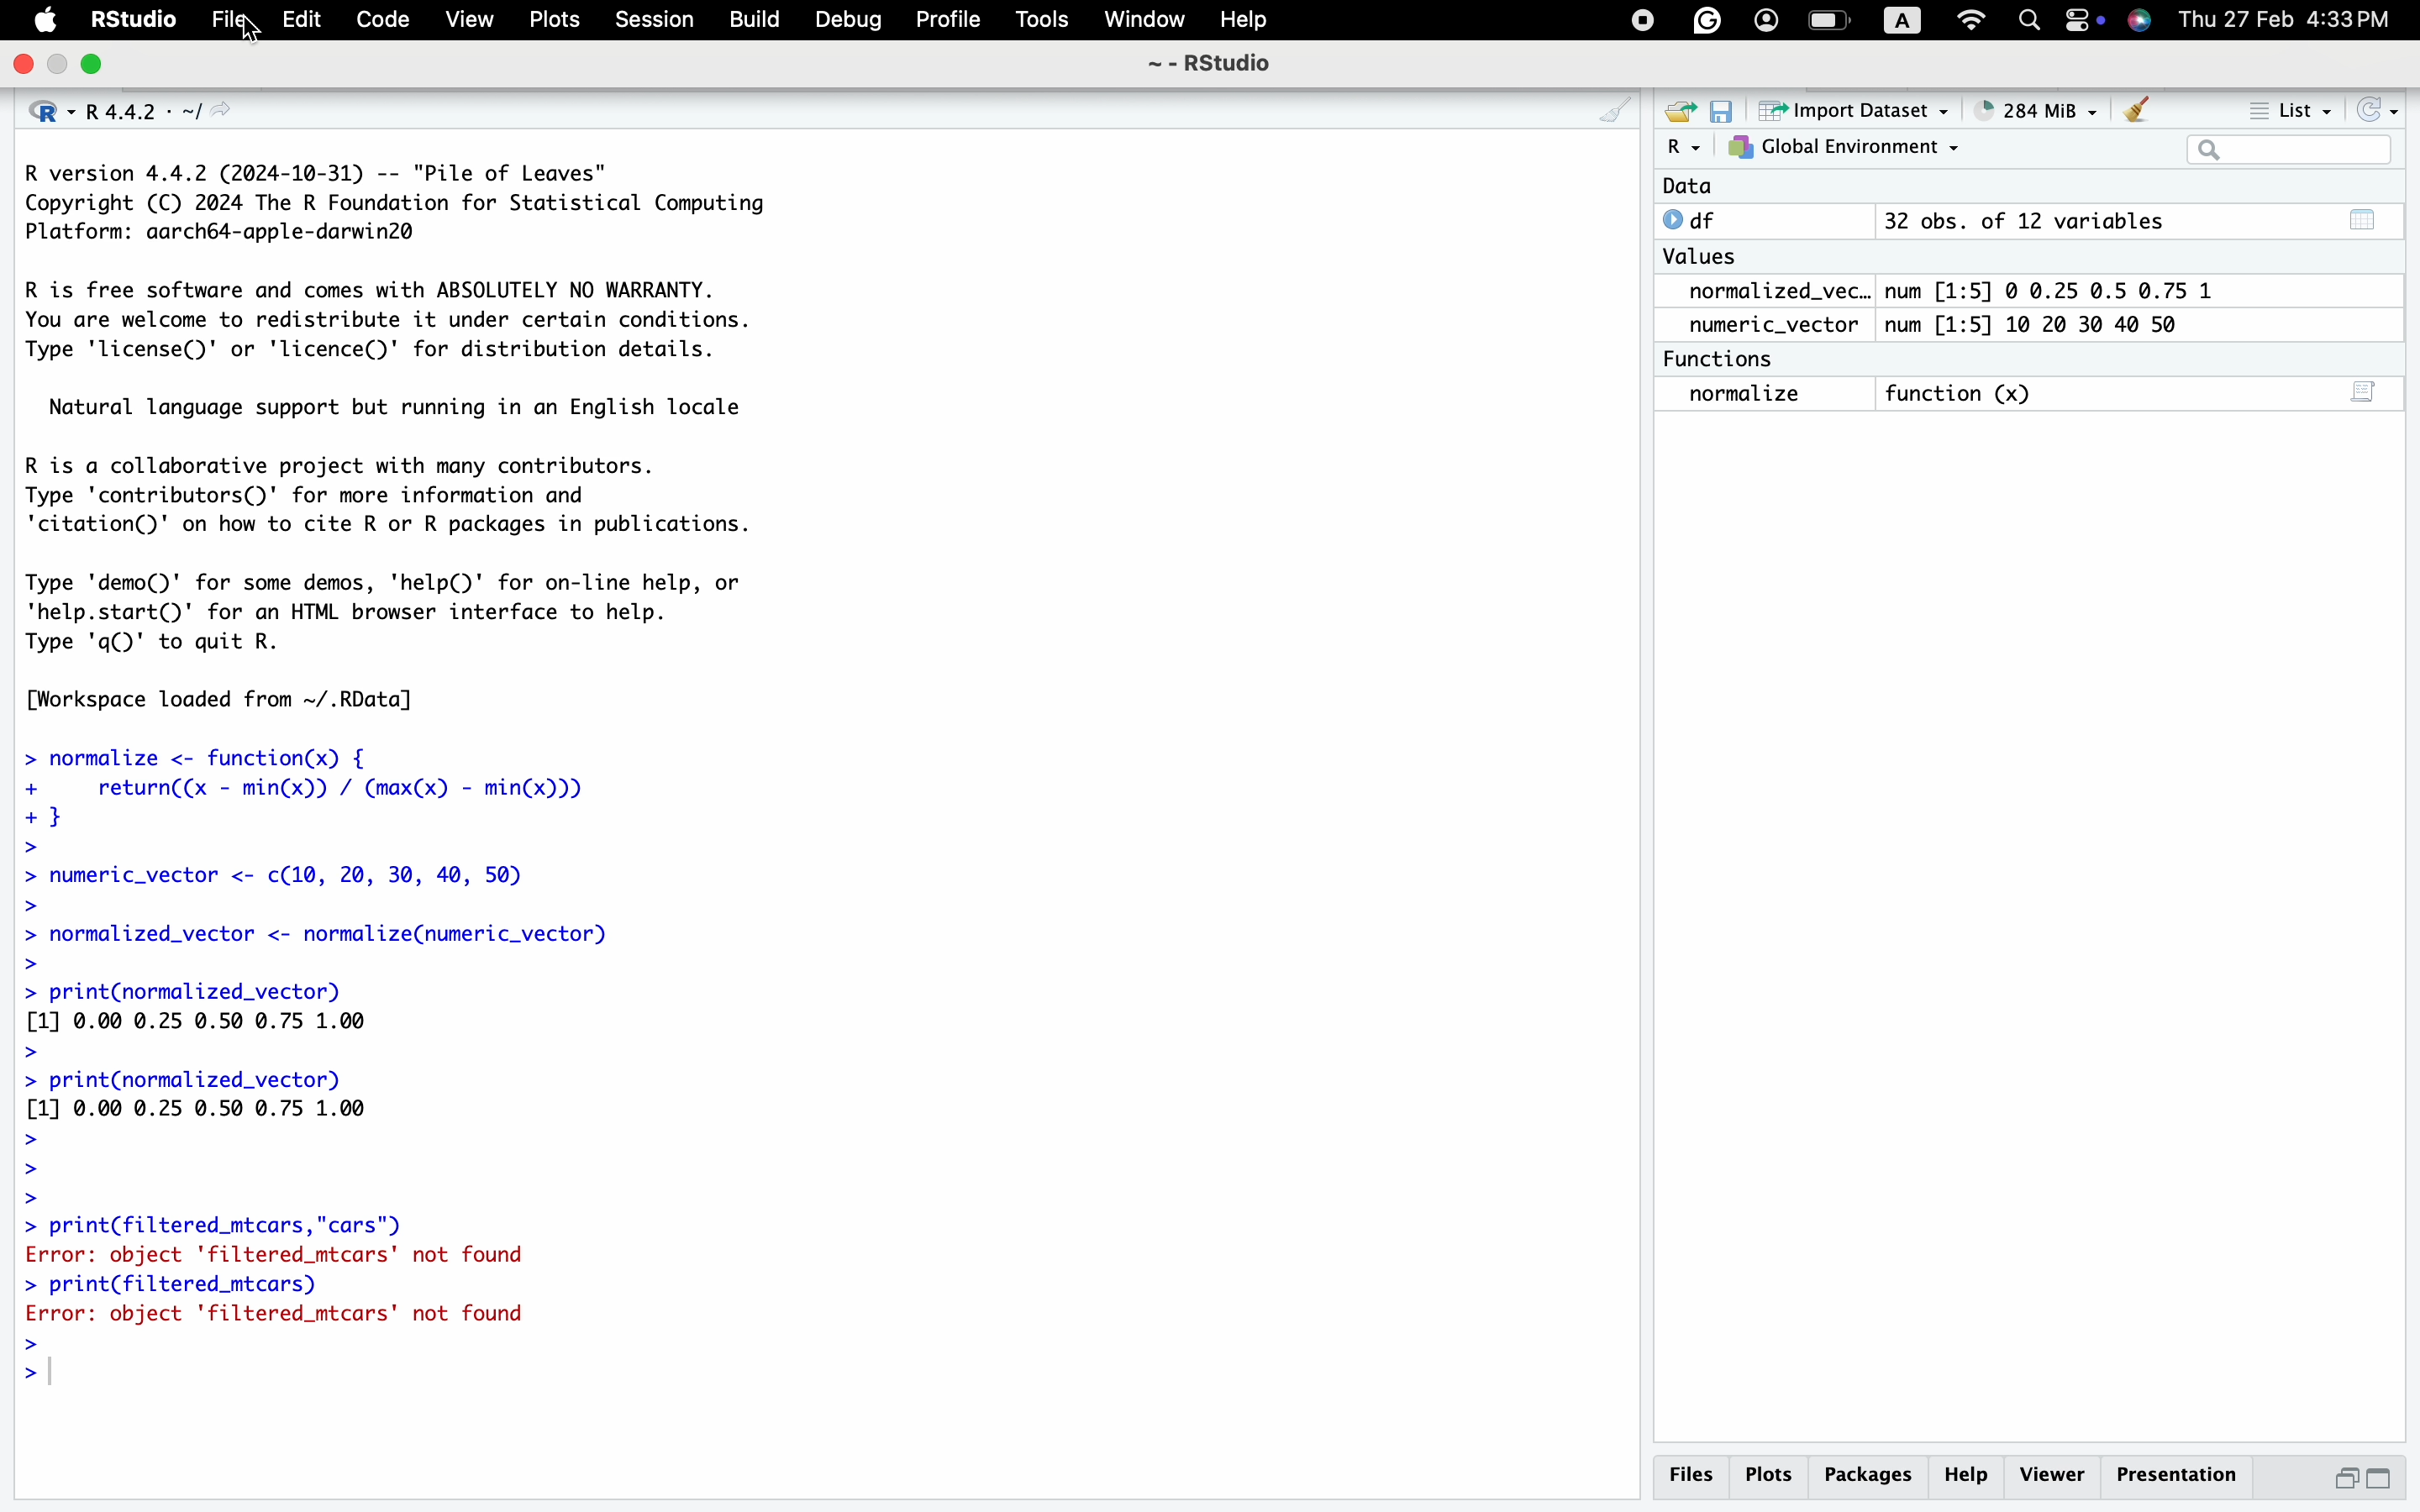 The width and height of the screenshot is (2420, 1512). What do you see at coordinates (2030, 23) in the screenshot?
I see `search` at bounding box center [2030, 23].